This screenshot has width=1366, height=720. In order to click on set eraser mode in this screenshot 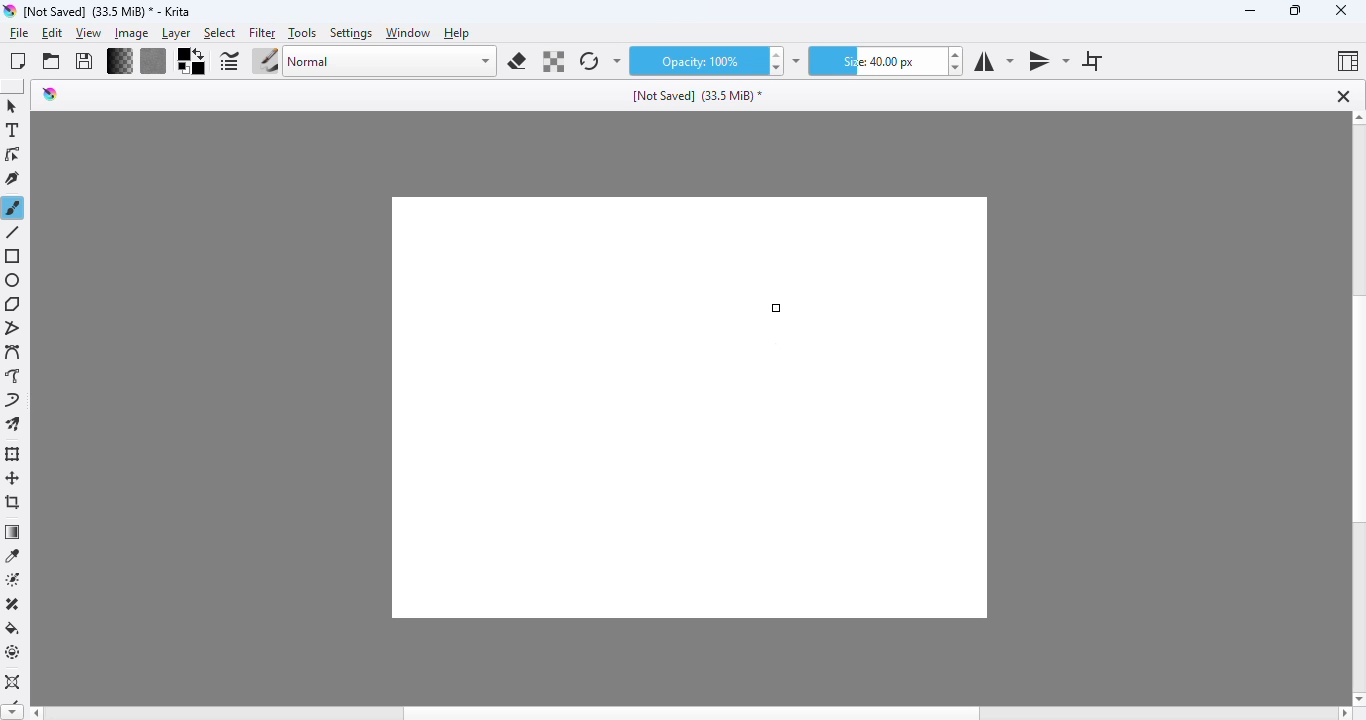, I will do `click(517, 61)`.